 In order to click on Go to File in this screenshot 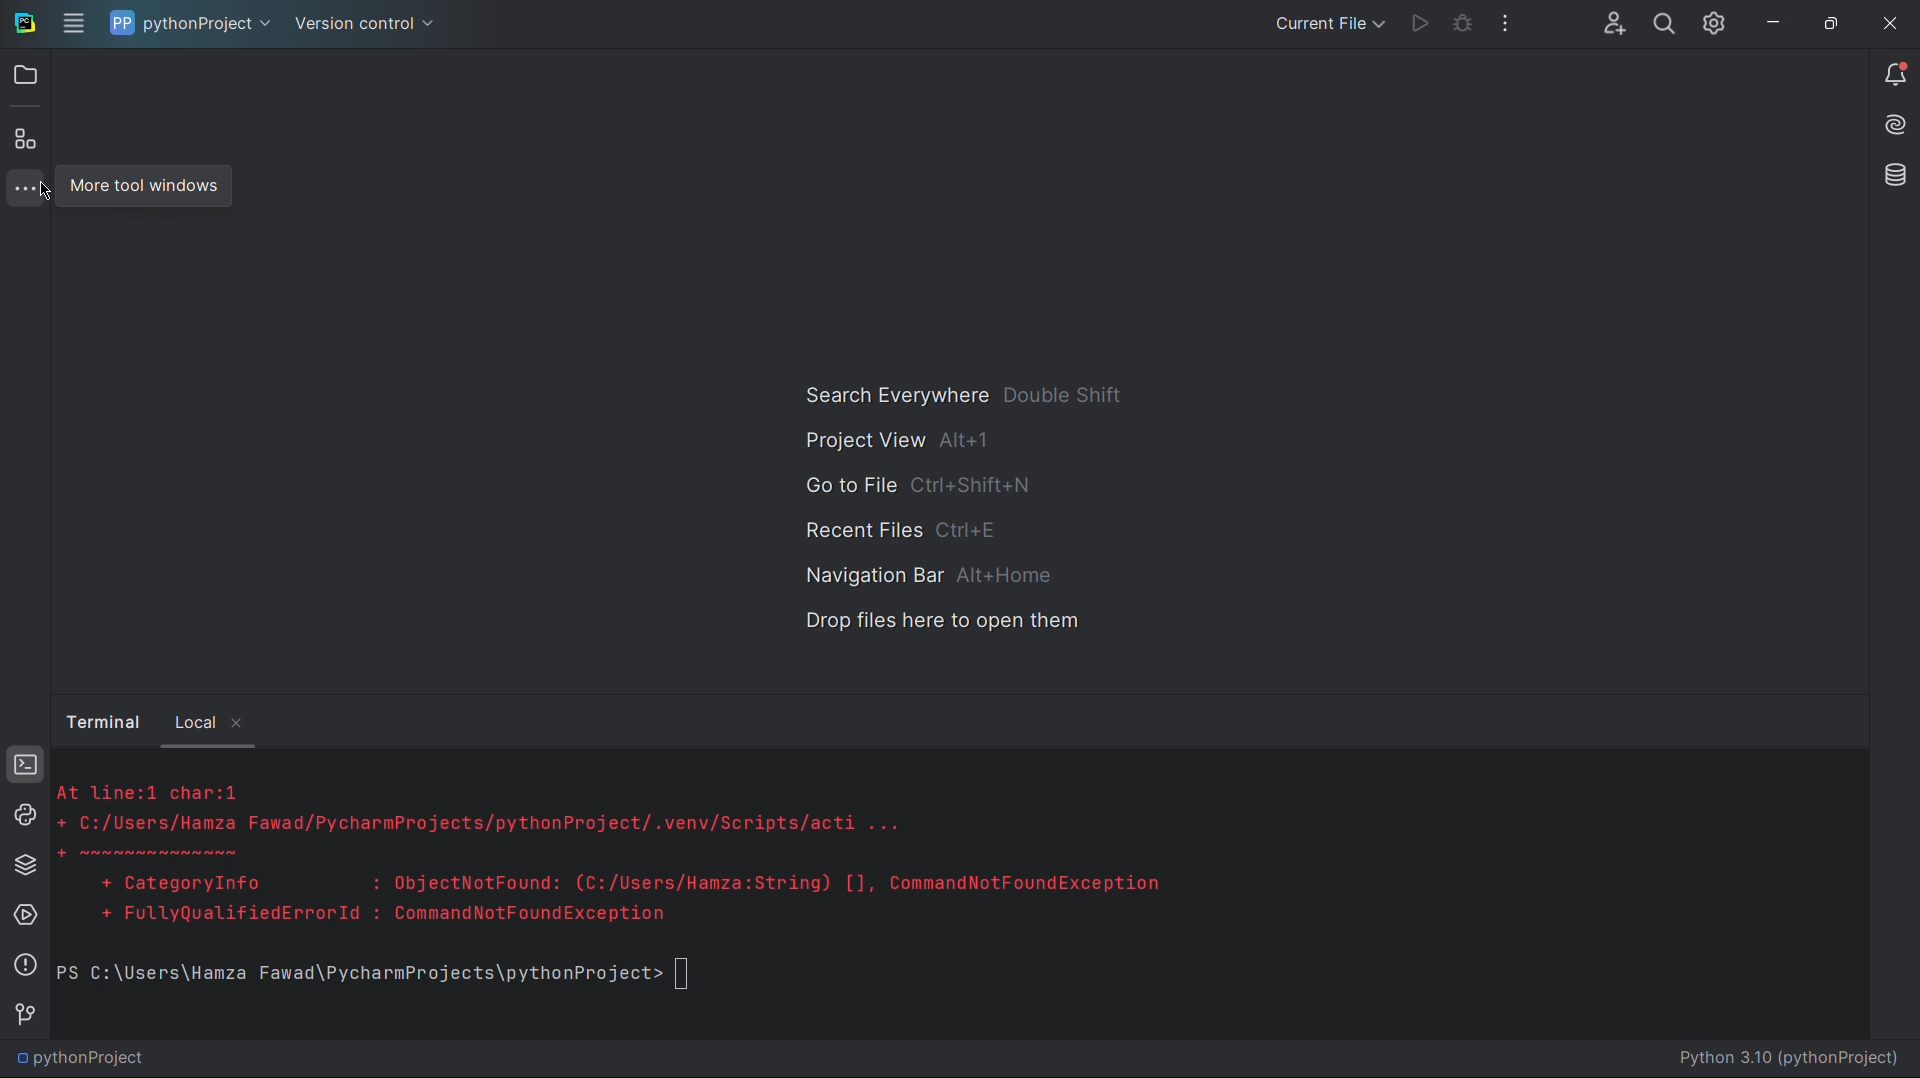, I will do `click(920, 490)`.